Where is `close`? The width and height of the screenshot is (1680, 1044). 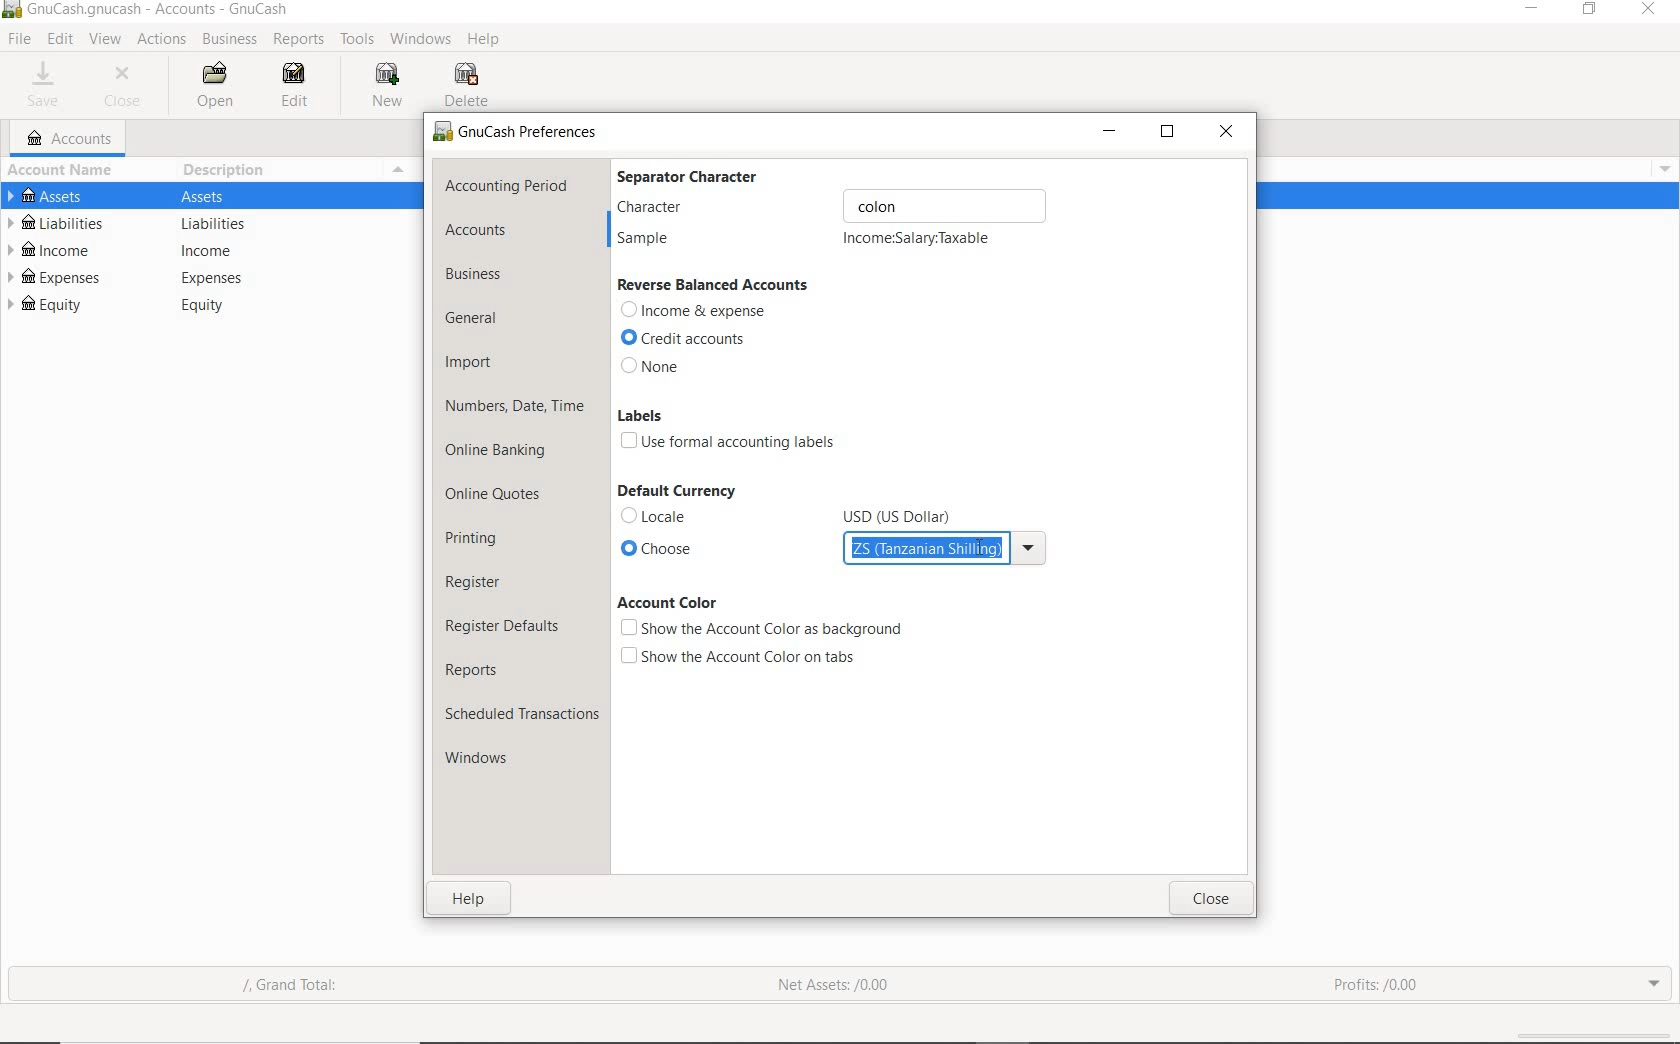
close is located at coordinates (1651, 11).